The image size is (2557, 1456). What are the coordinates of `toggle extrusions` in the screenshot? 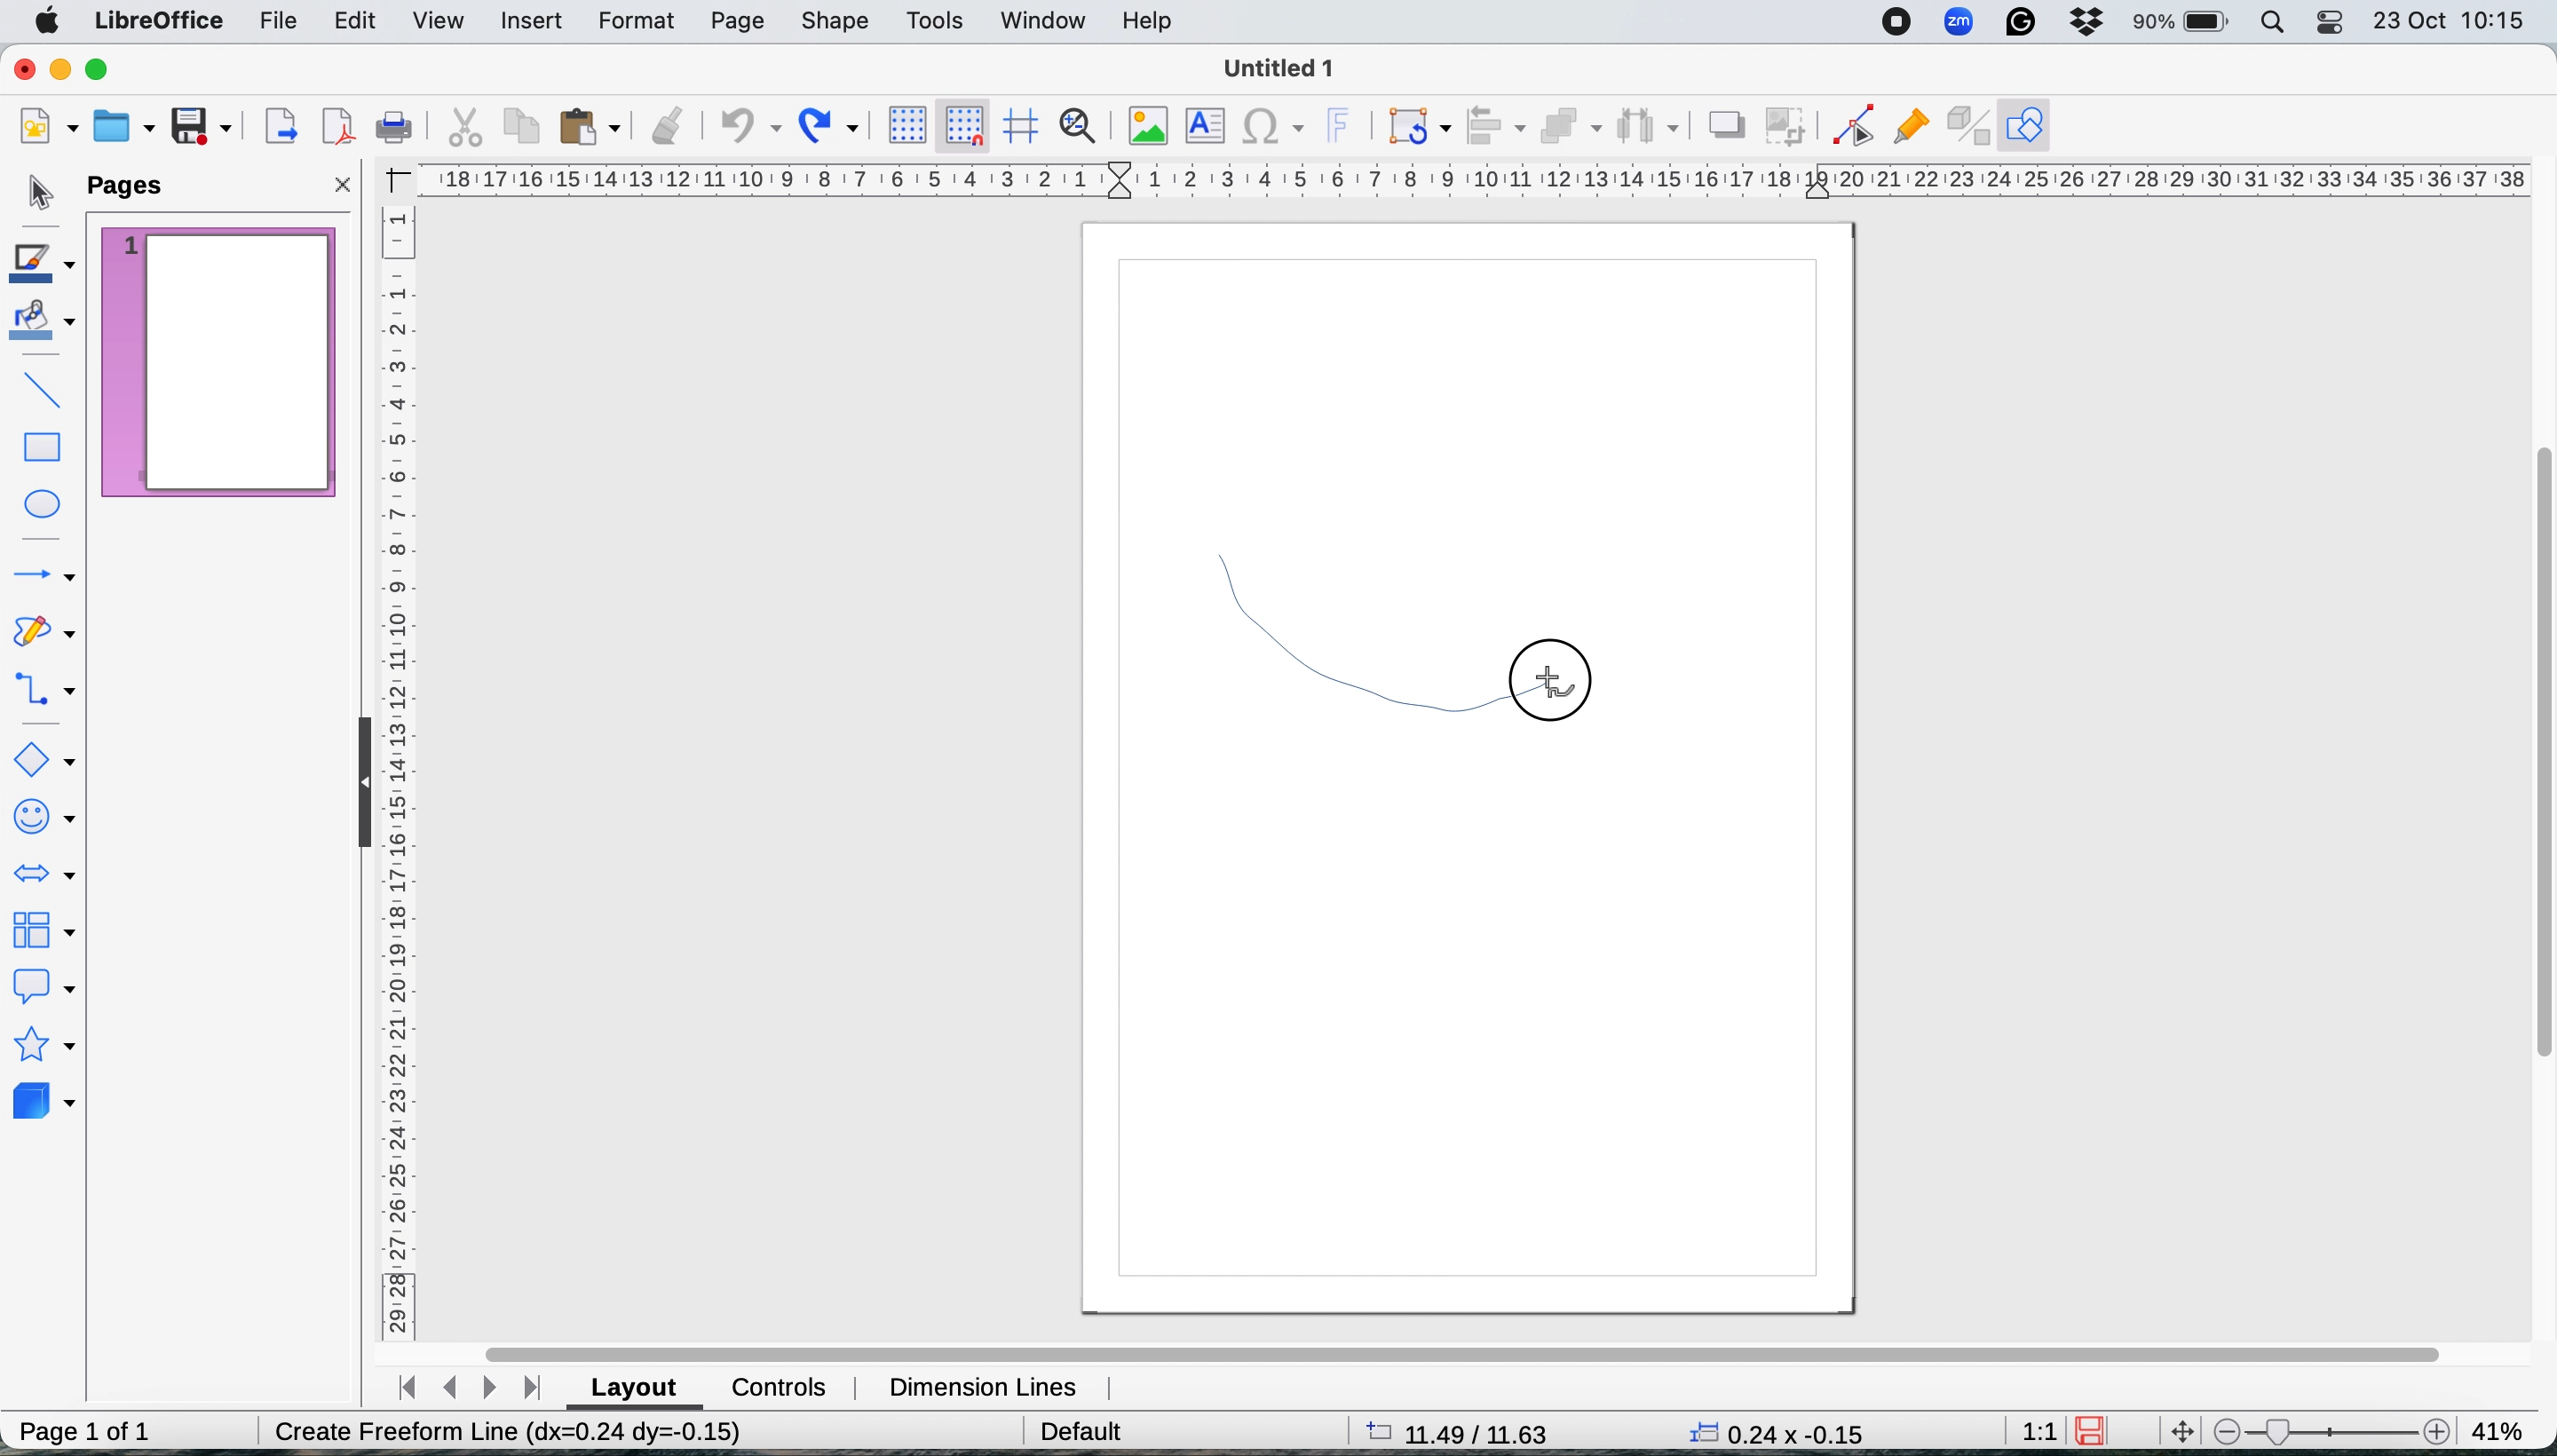 It's located at (1966, 124).